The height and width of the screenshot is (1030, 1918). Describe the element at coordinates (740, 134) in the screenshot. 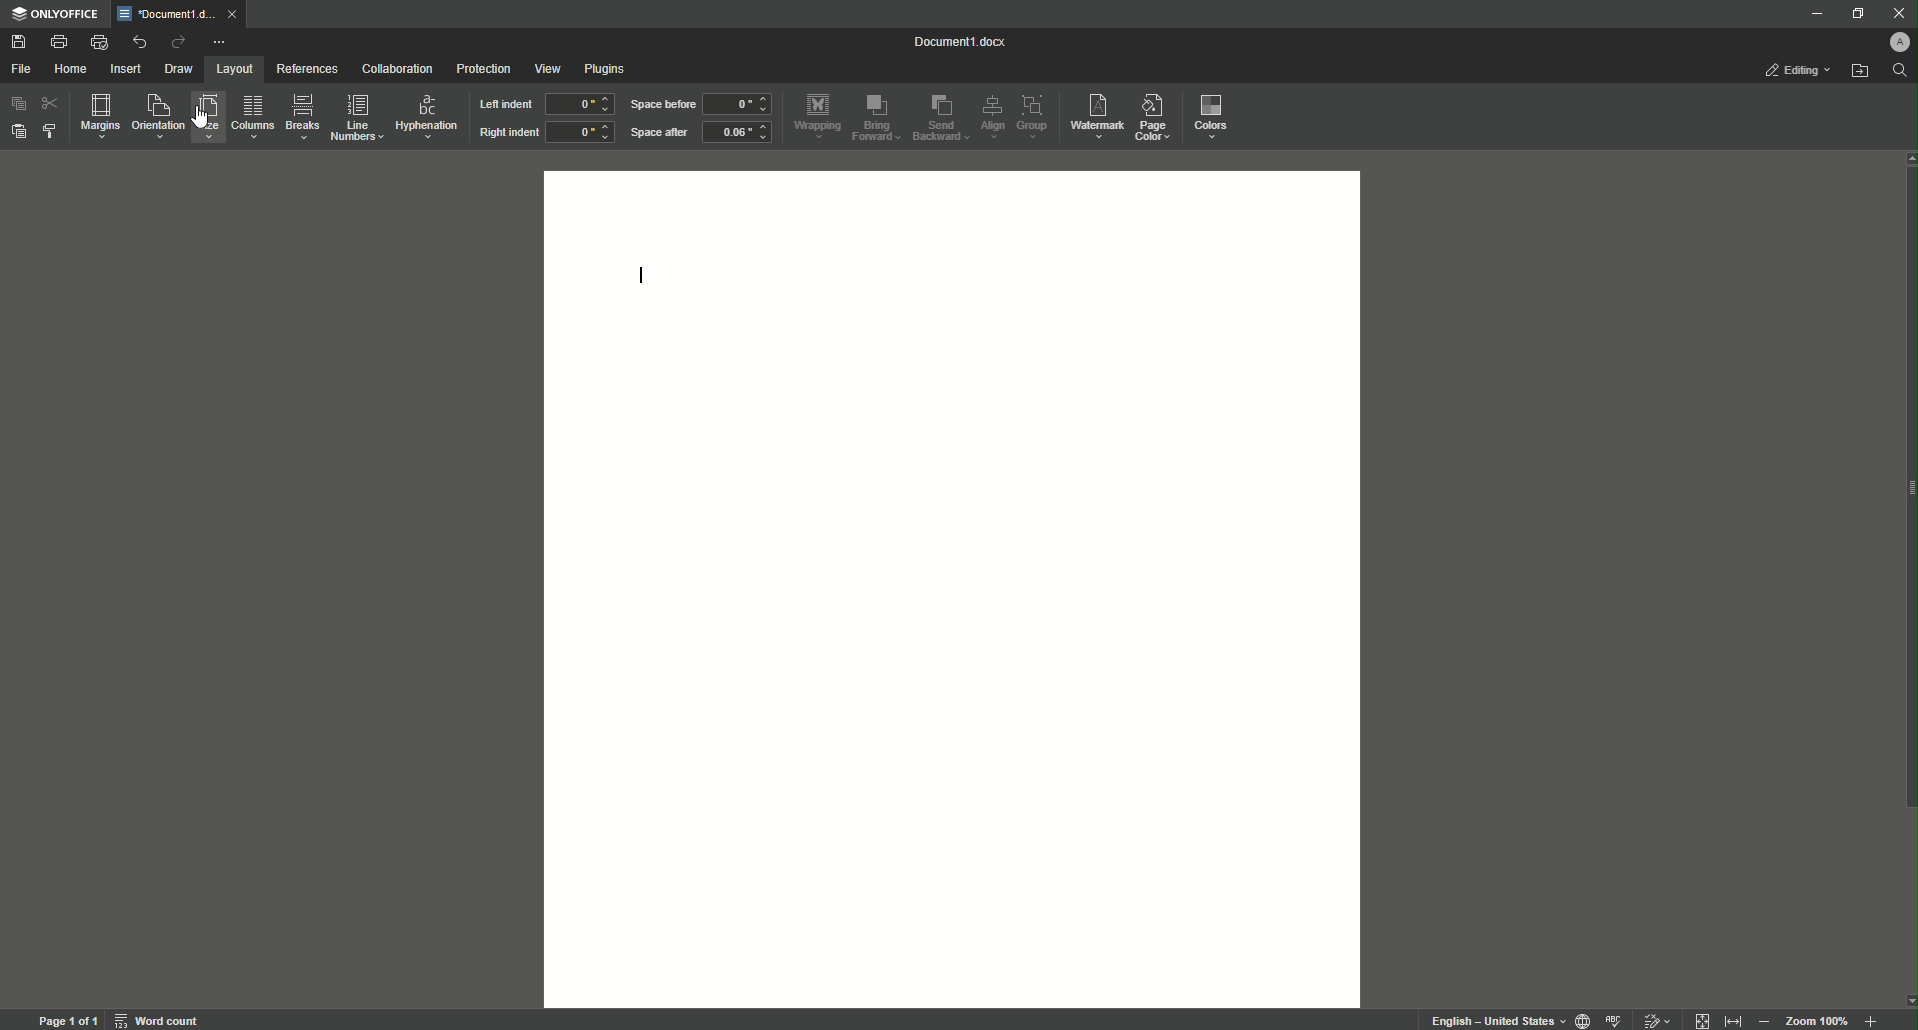

I see `0.06` at that location.